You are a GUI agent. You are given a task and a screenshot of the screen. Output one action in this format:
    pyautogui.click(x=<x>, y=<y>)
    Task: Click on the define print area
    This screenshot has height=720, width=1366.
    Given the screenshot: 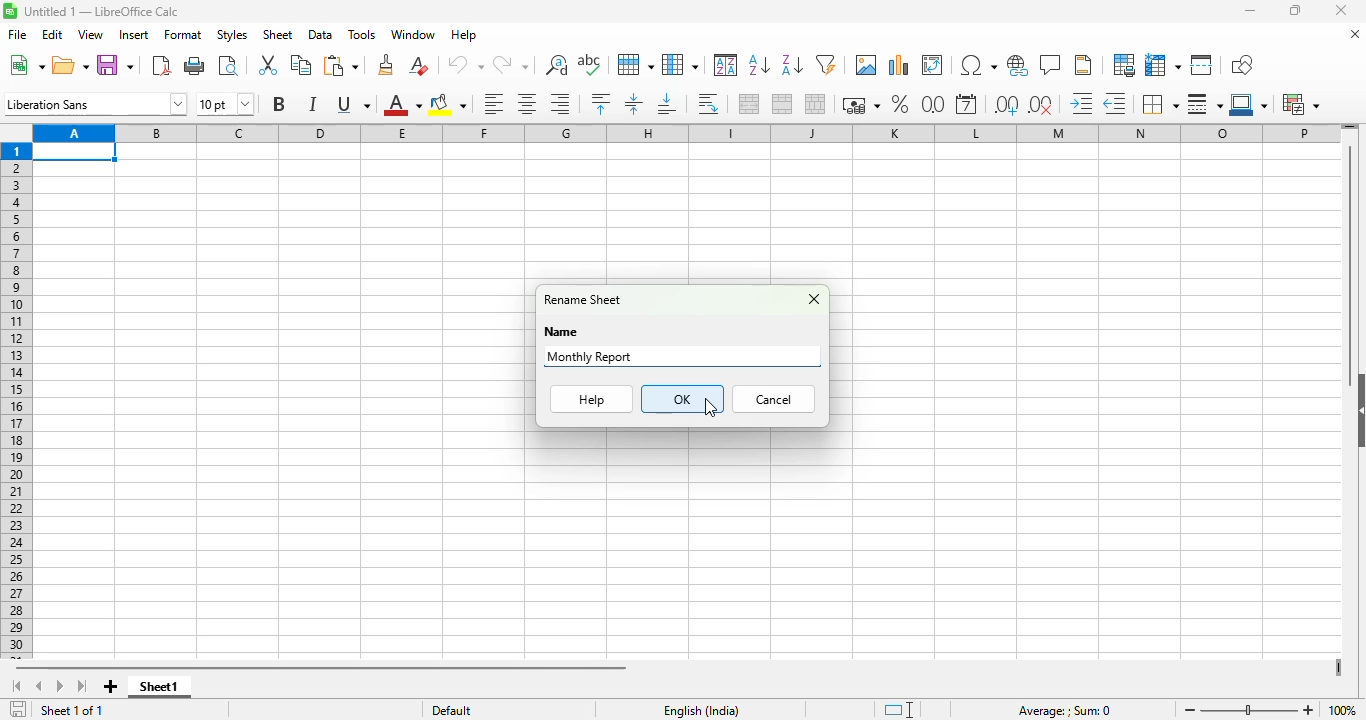 What is the action you would take?
    pyautogui.click(x=1123, y=64)
    